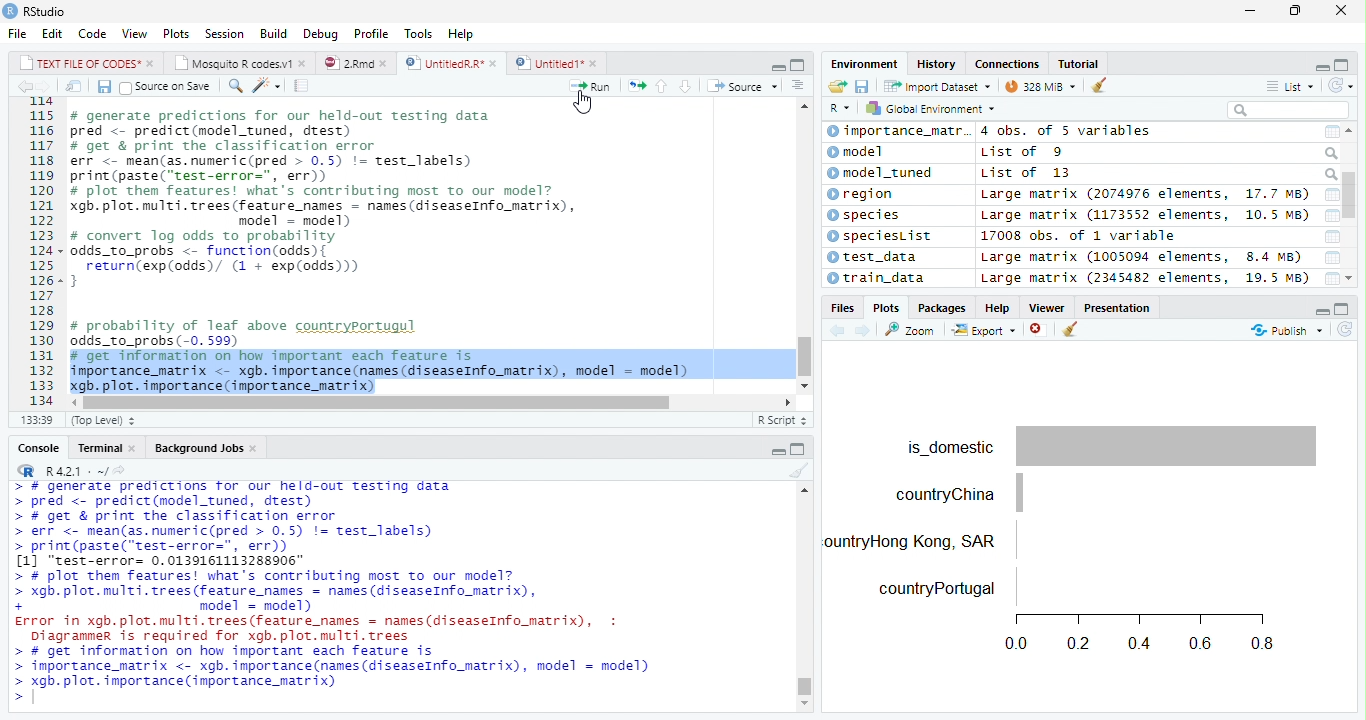 This screenshot has width=1366, height=720. Describe the element at coordinates (557, 62) in the screenshot. I see ` Untitled1* ` at that location.